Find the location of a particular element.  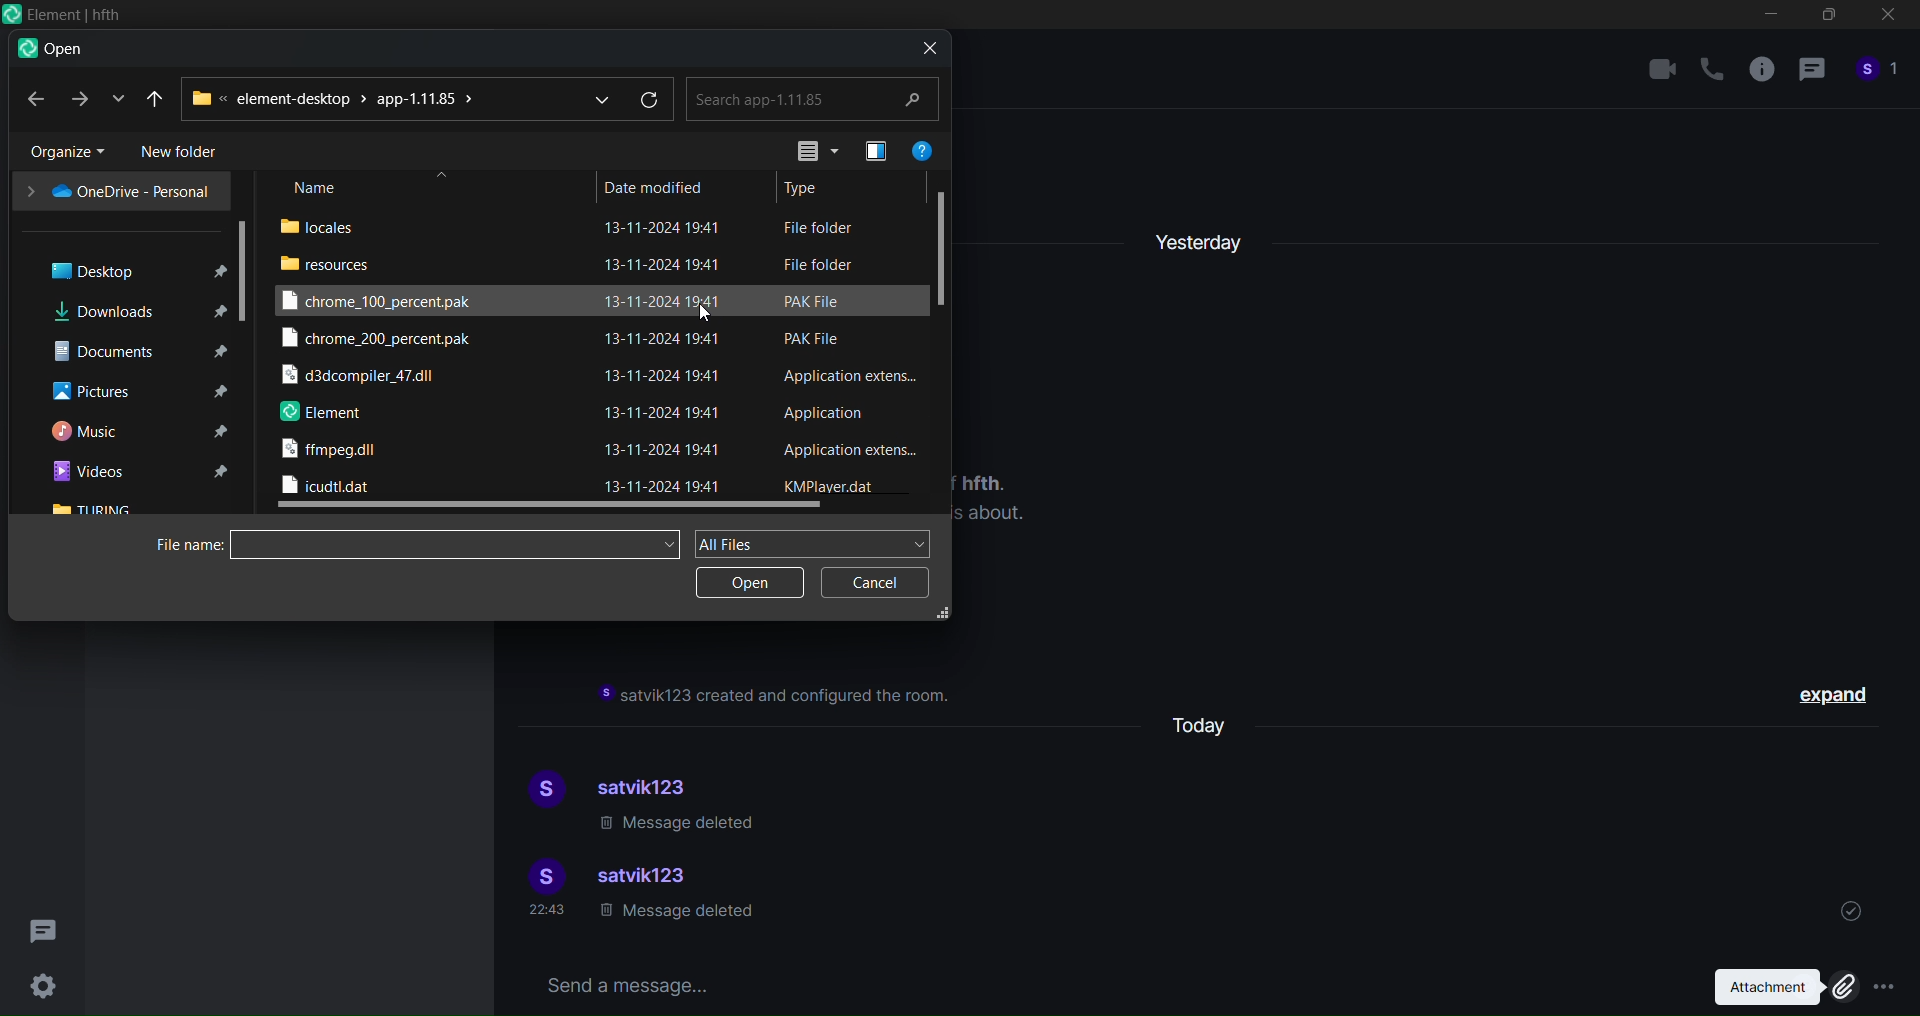

call is located at coordinates (1712, 70).